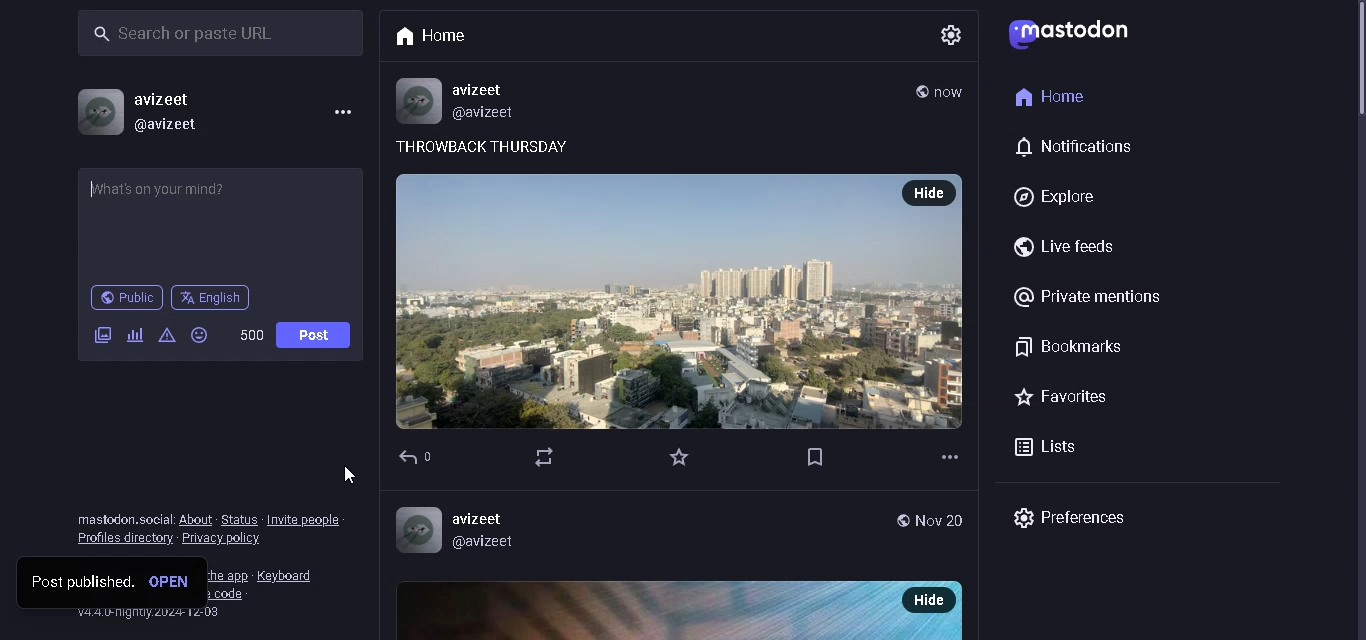 The image size is (1366, 640). What do you see at coordinates (134, 336) in the screenshot?
I see `add poll` at bounding box center [134, 336].